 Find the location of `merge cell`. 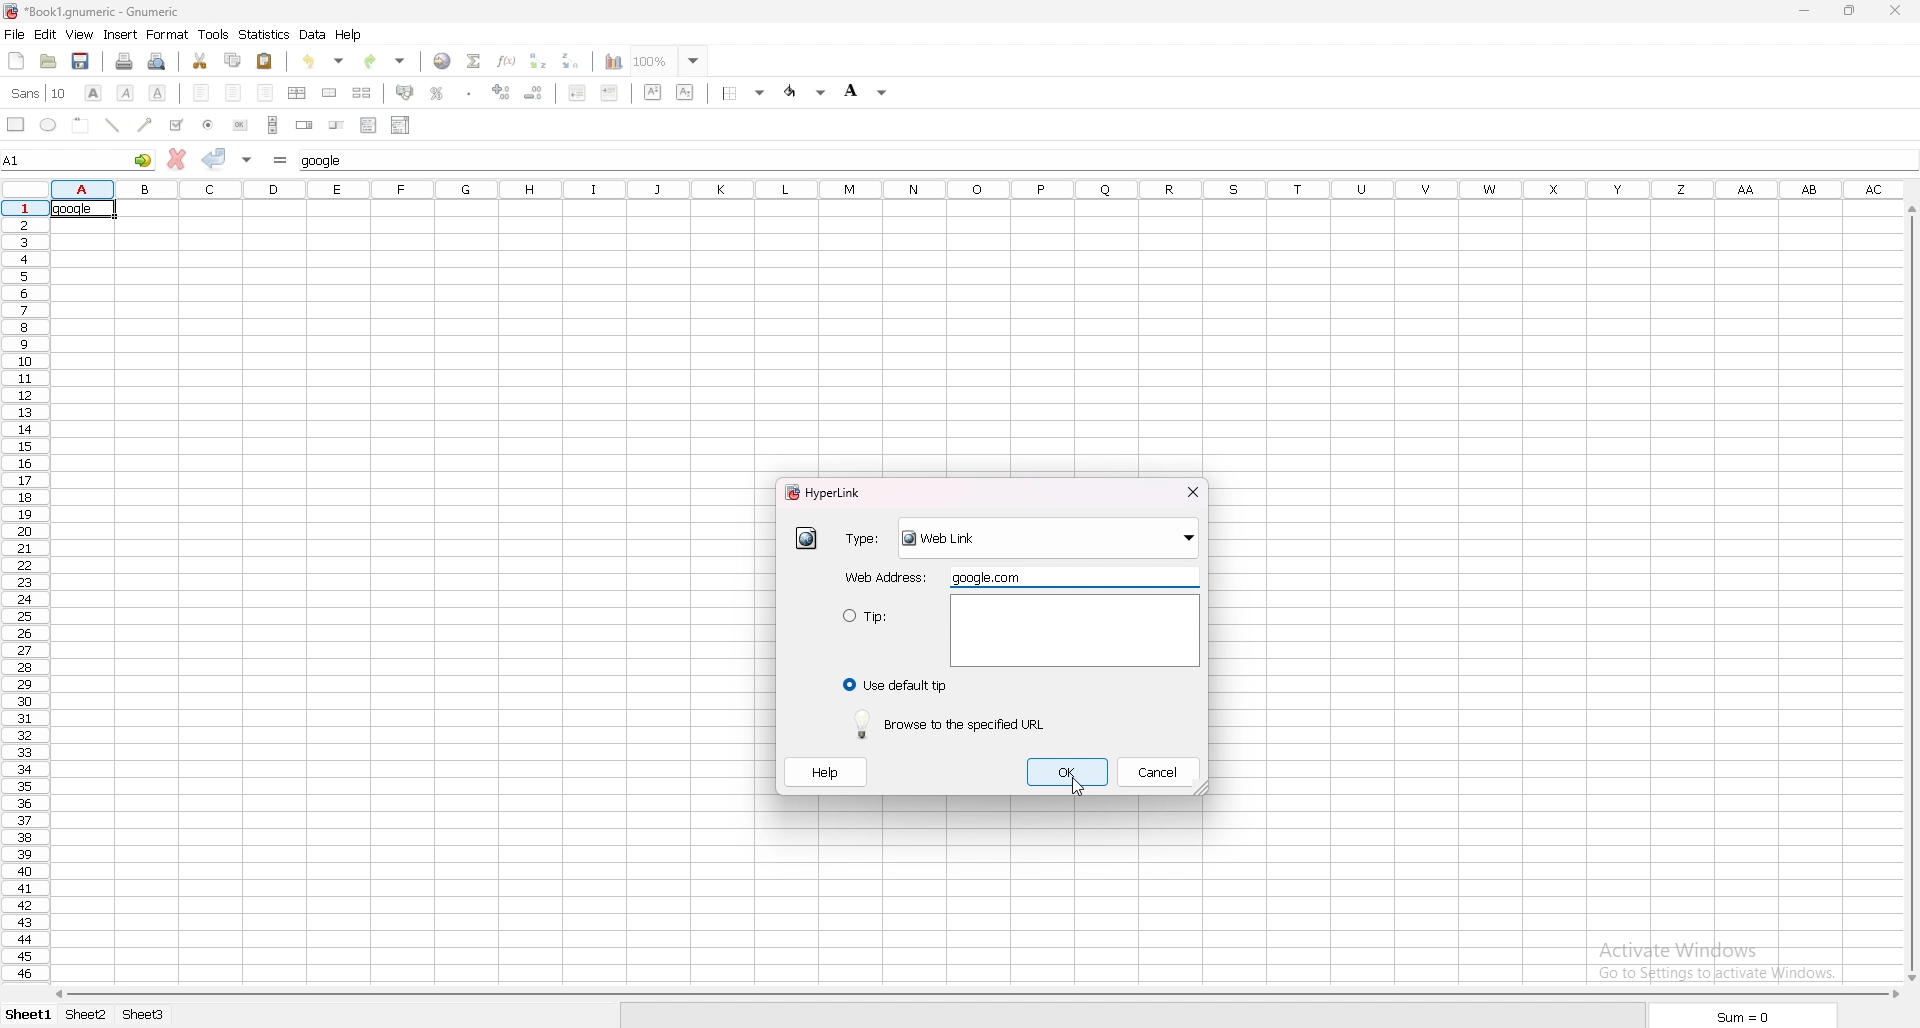

merge cell is located at coordinates (331, 93).